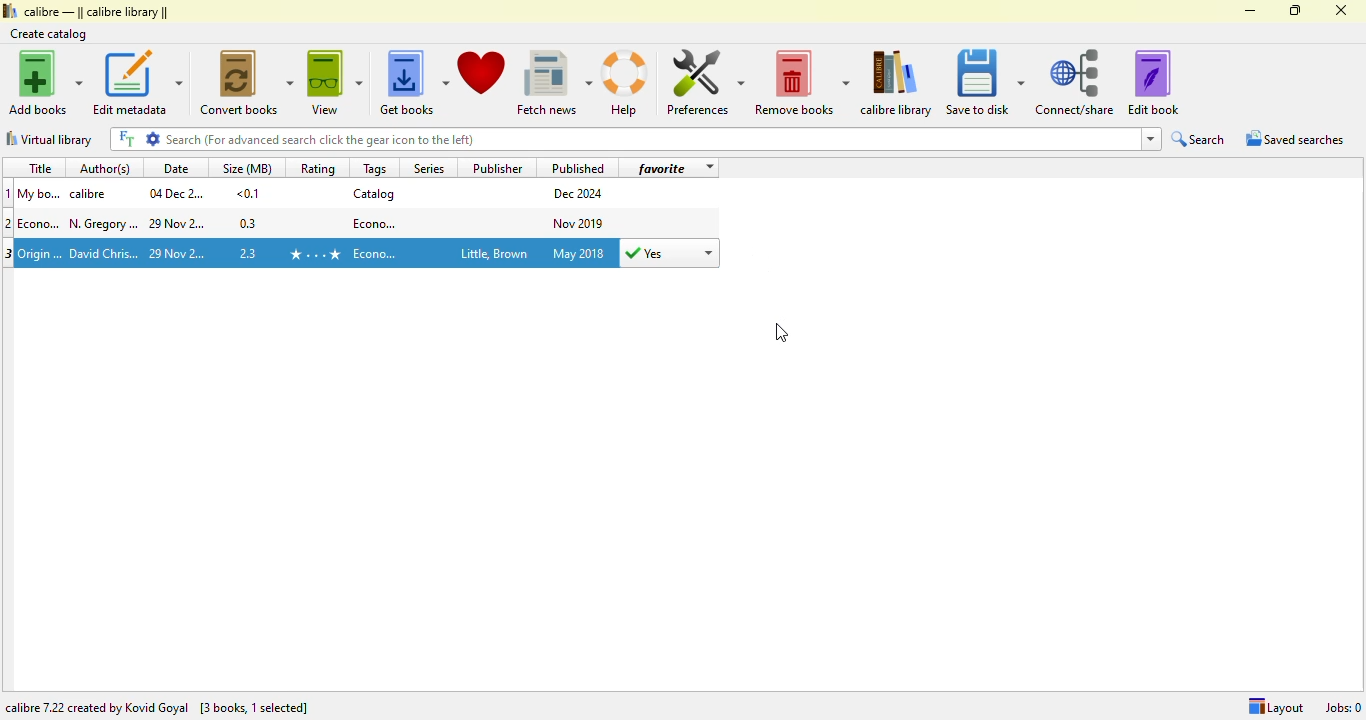 This screenshot has height=720, width=1366. Describe the element at coordinates (39, 168) in the screenshot. I see `title` at that location.